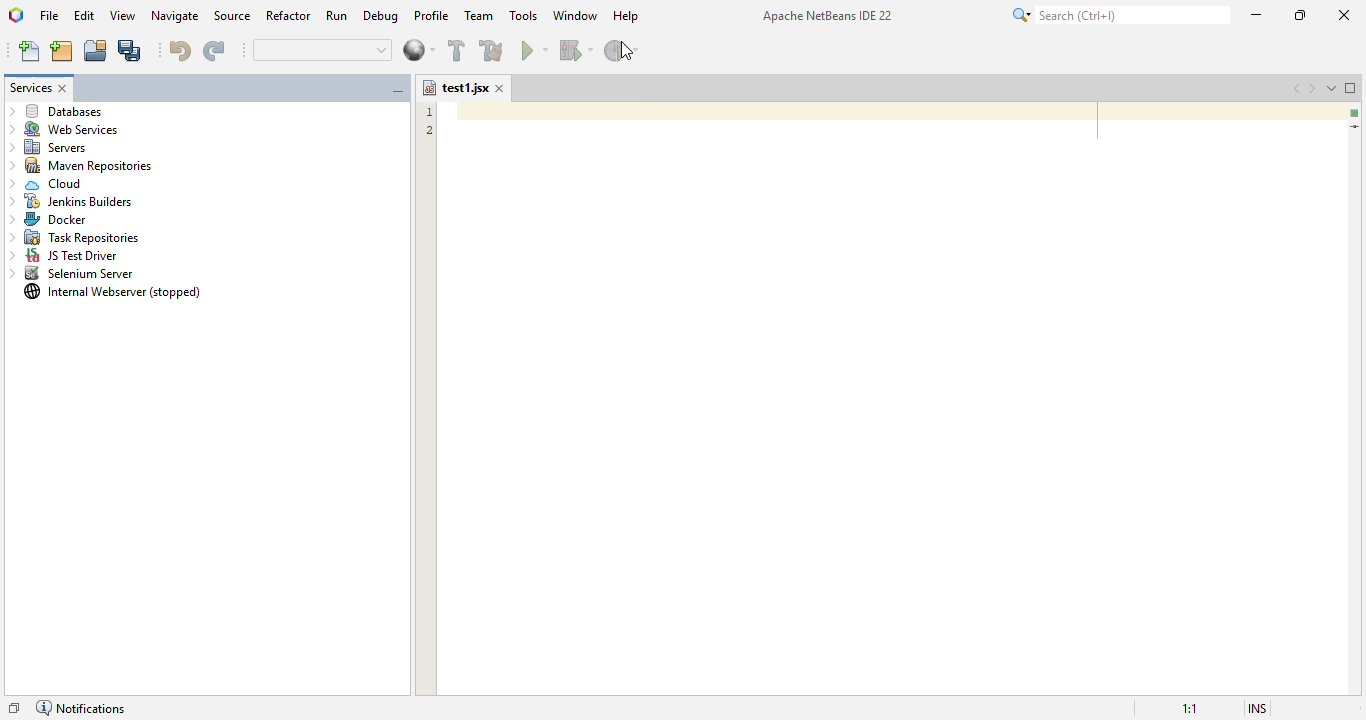 The height and width of the screenshot is (720, 1366). I want to click on web browse, so click(418, 50).